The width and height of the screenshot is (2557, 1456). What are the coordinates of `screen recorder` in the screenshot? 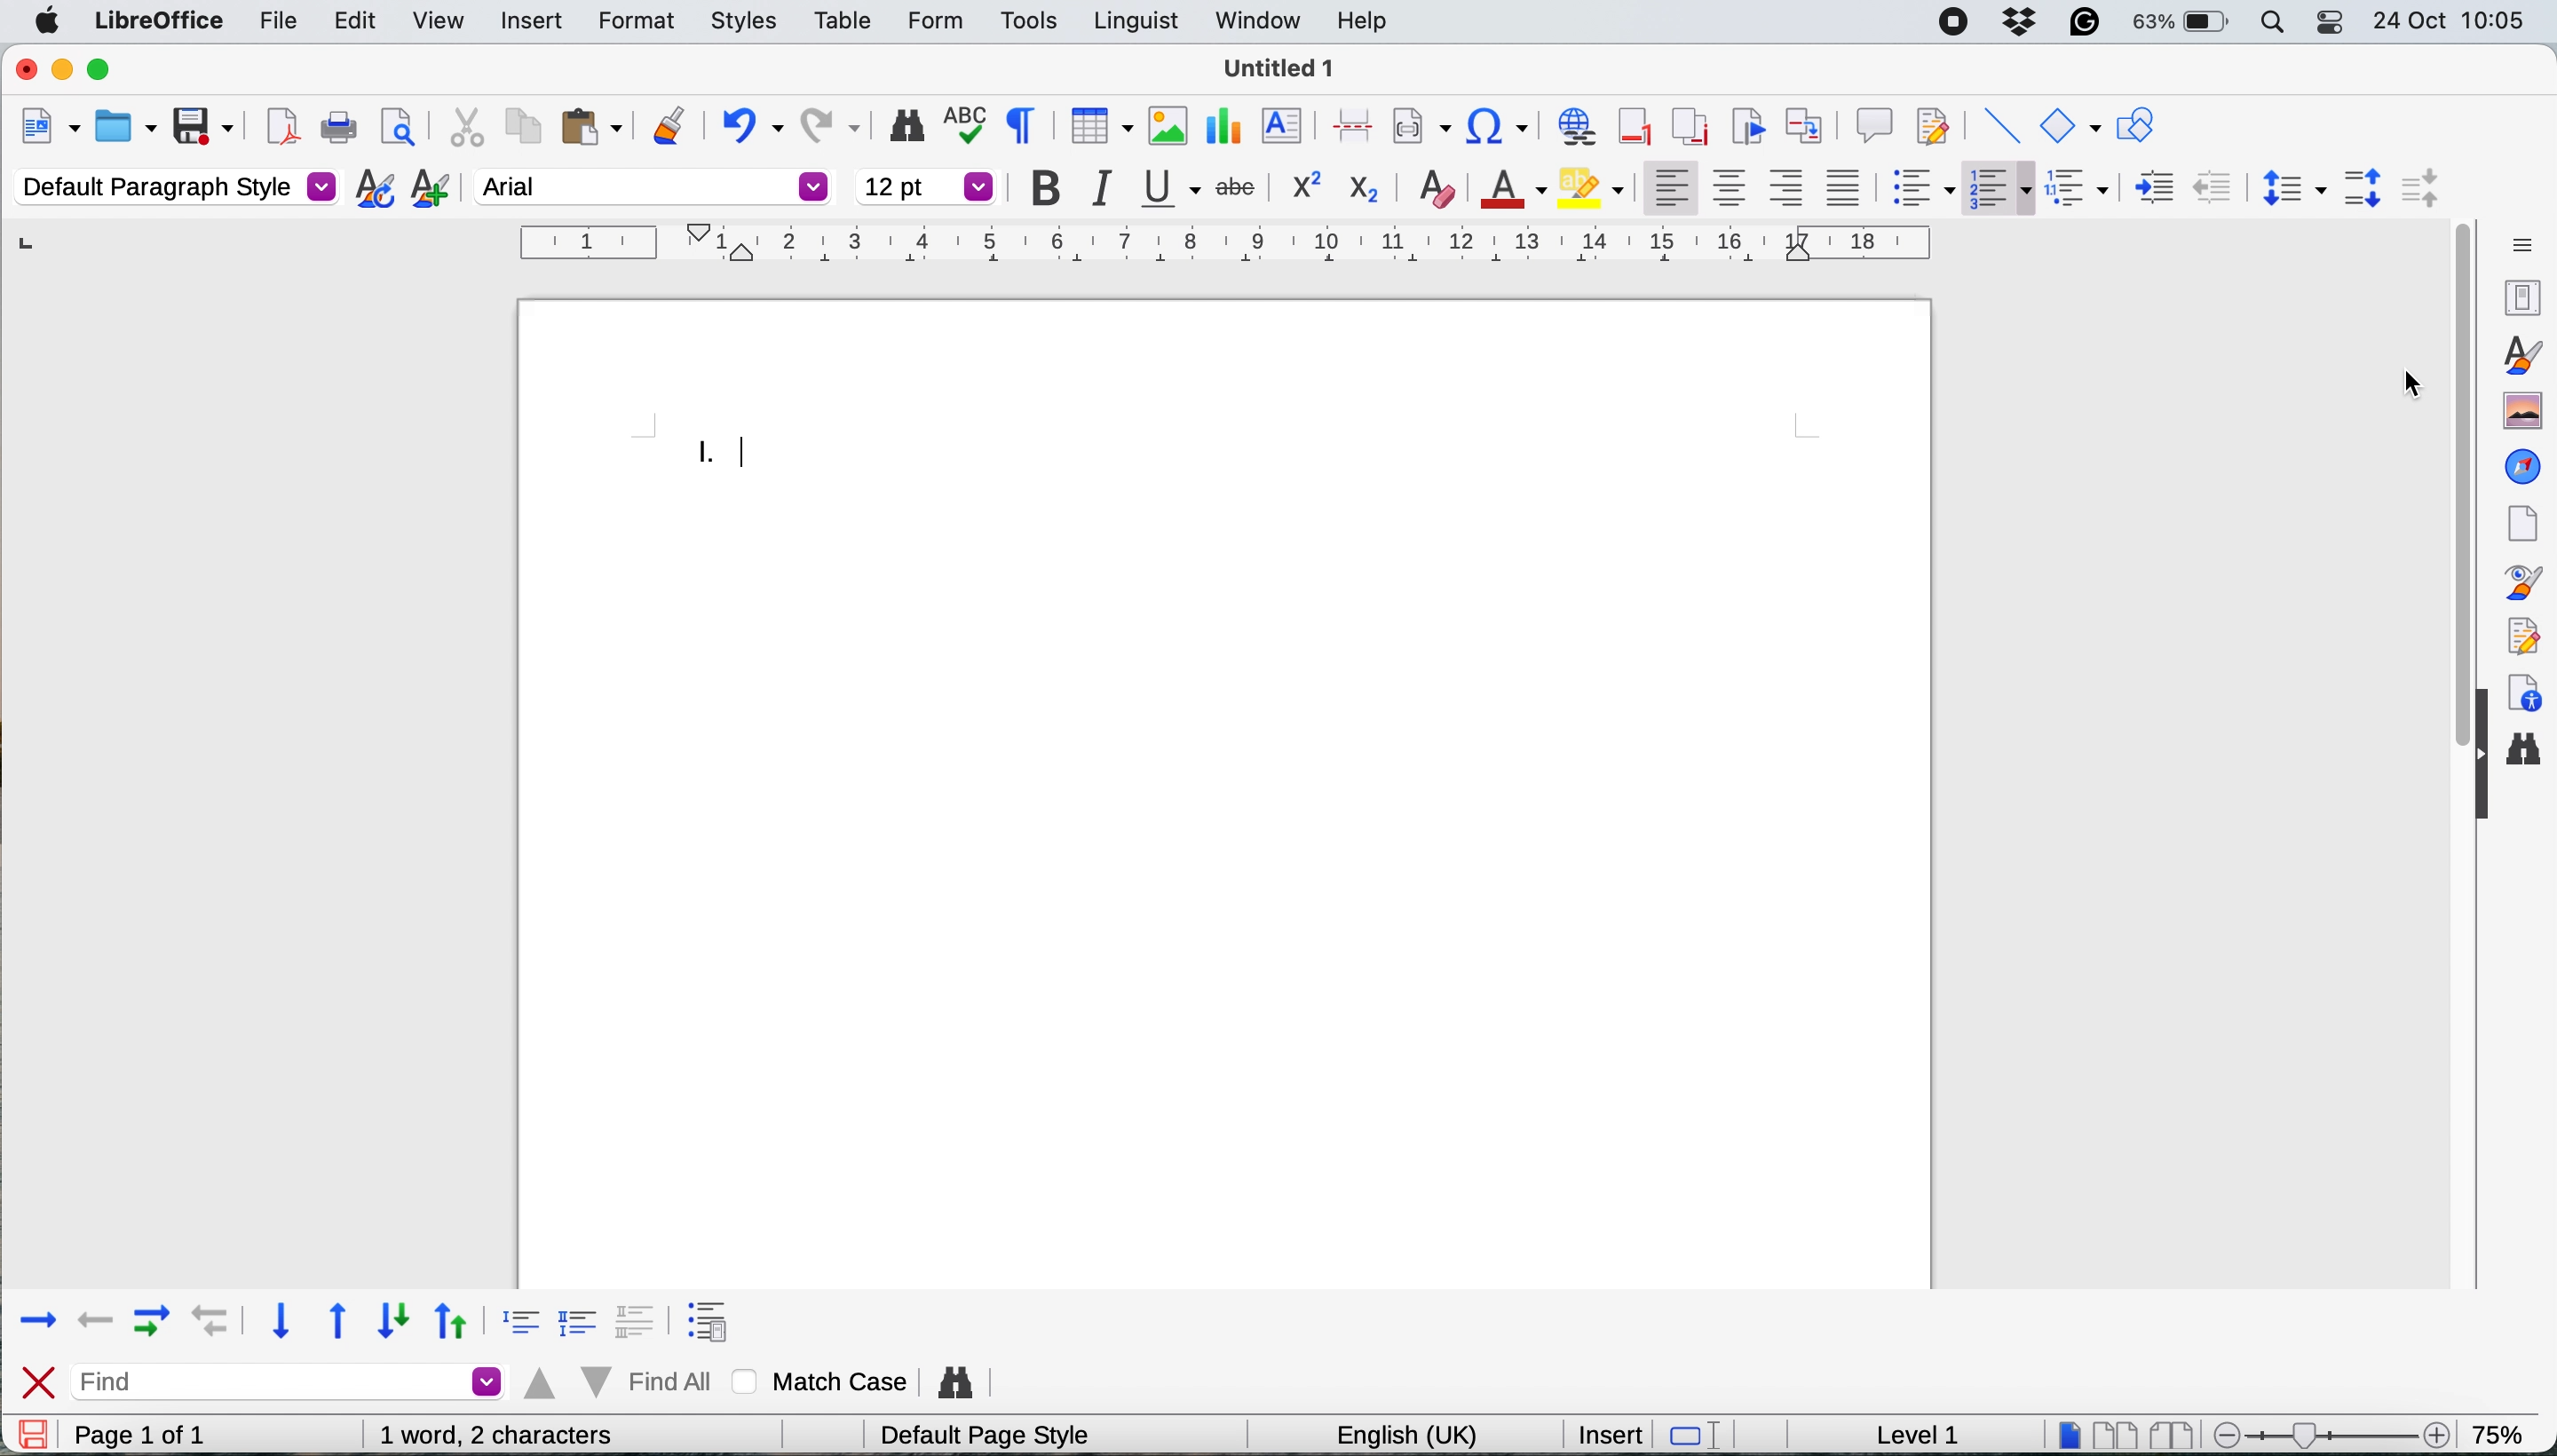 It's located at (1957, 22).